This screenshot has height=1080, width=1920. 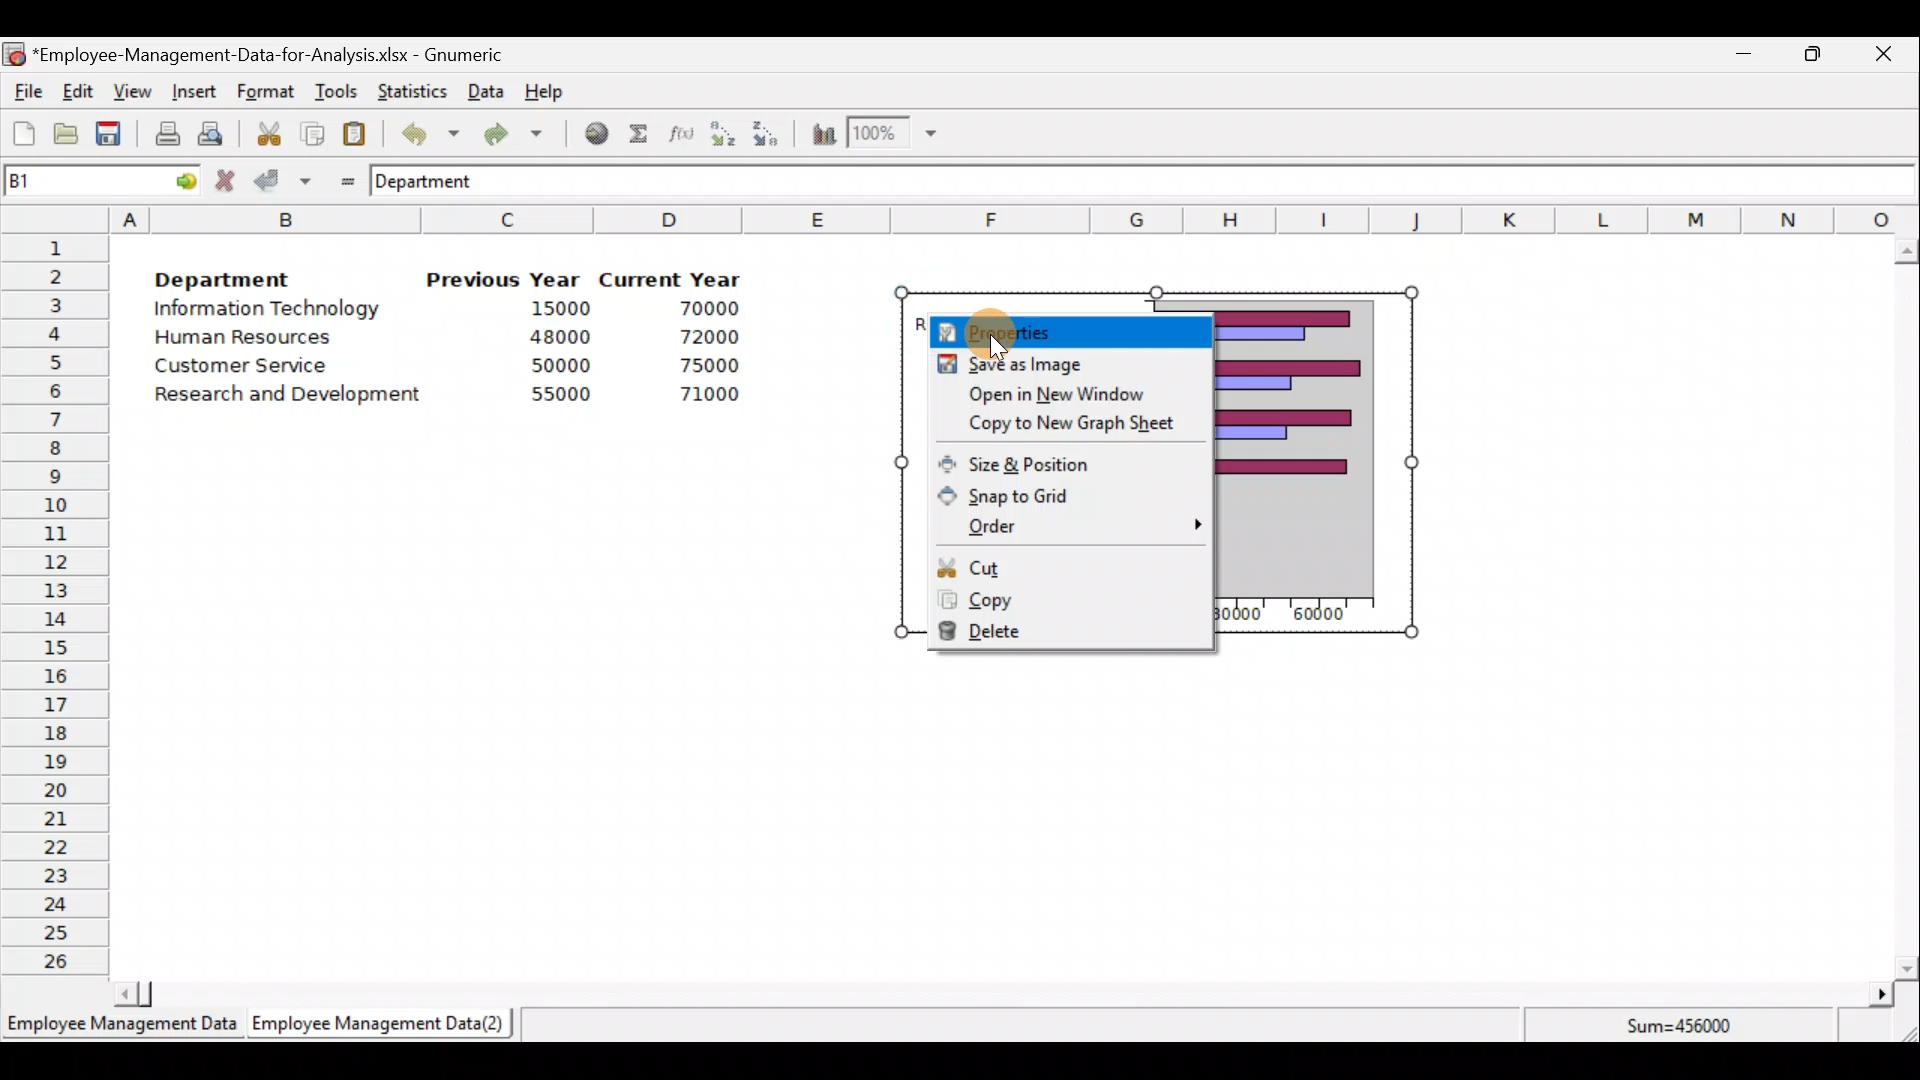 I want to click on Help, so click(x=556, y=90).